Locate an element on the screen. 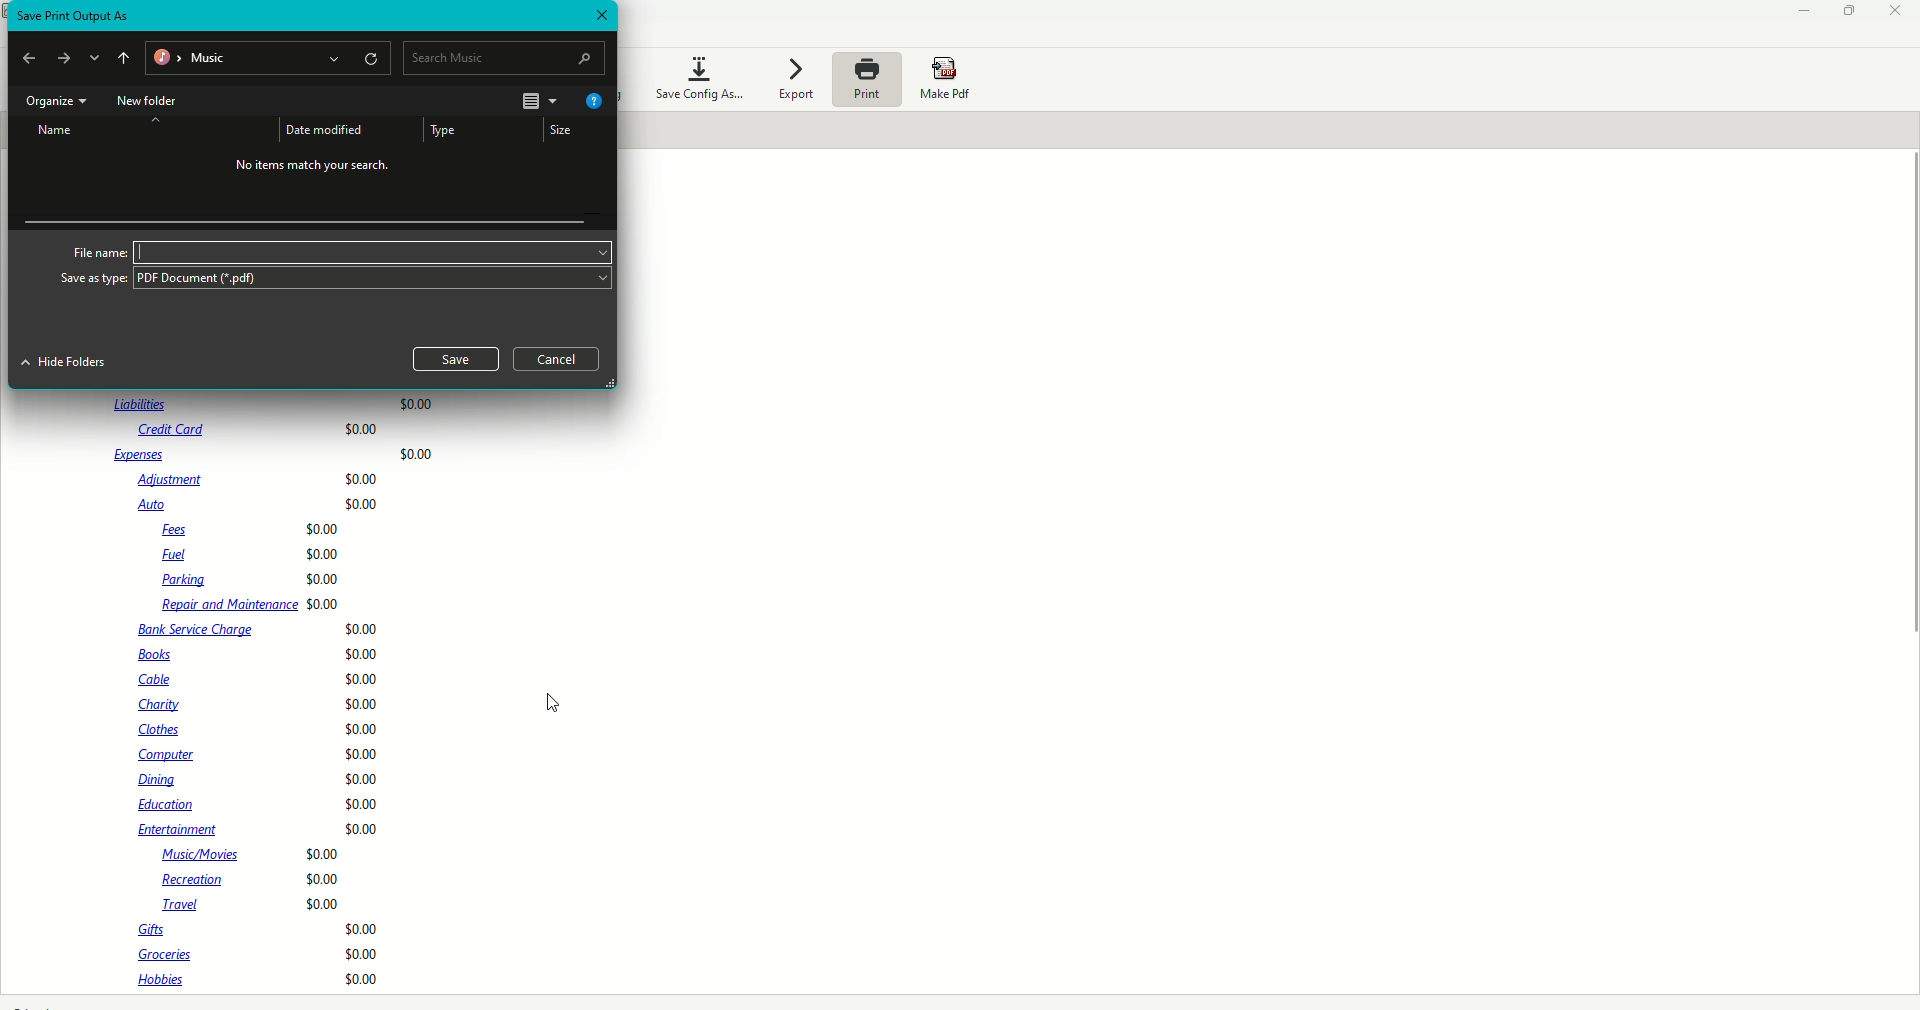 The width and height of the screenshot is (1920, 1010). Save as type is located at coordinates (94, 280).